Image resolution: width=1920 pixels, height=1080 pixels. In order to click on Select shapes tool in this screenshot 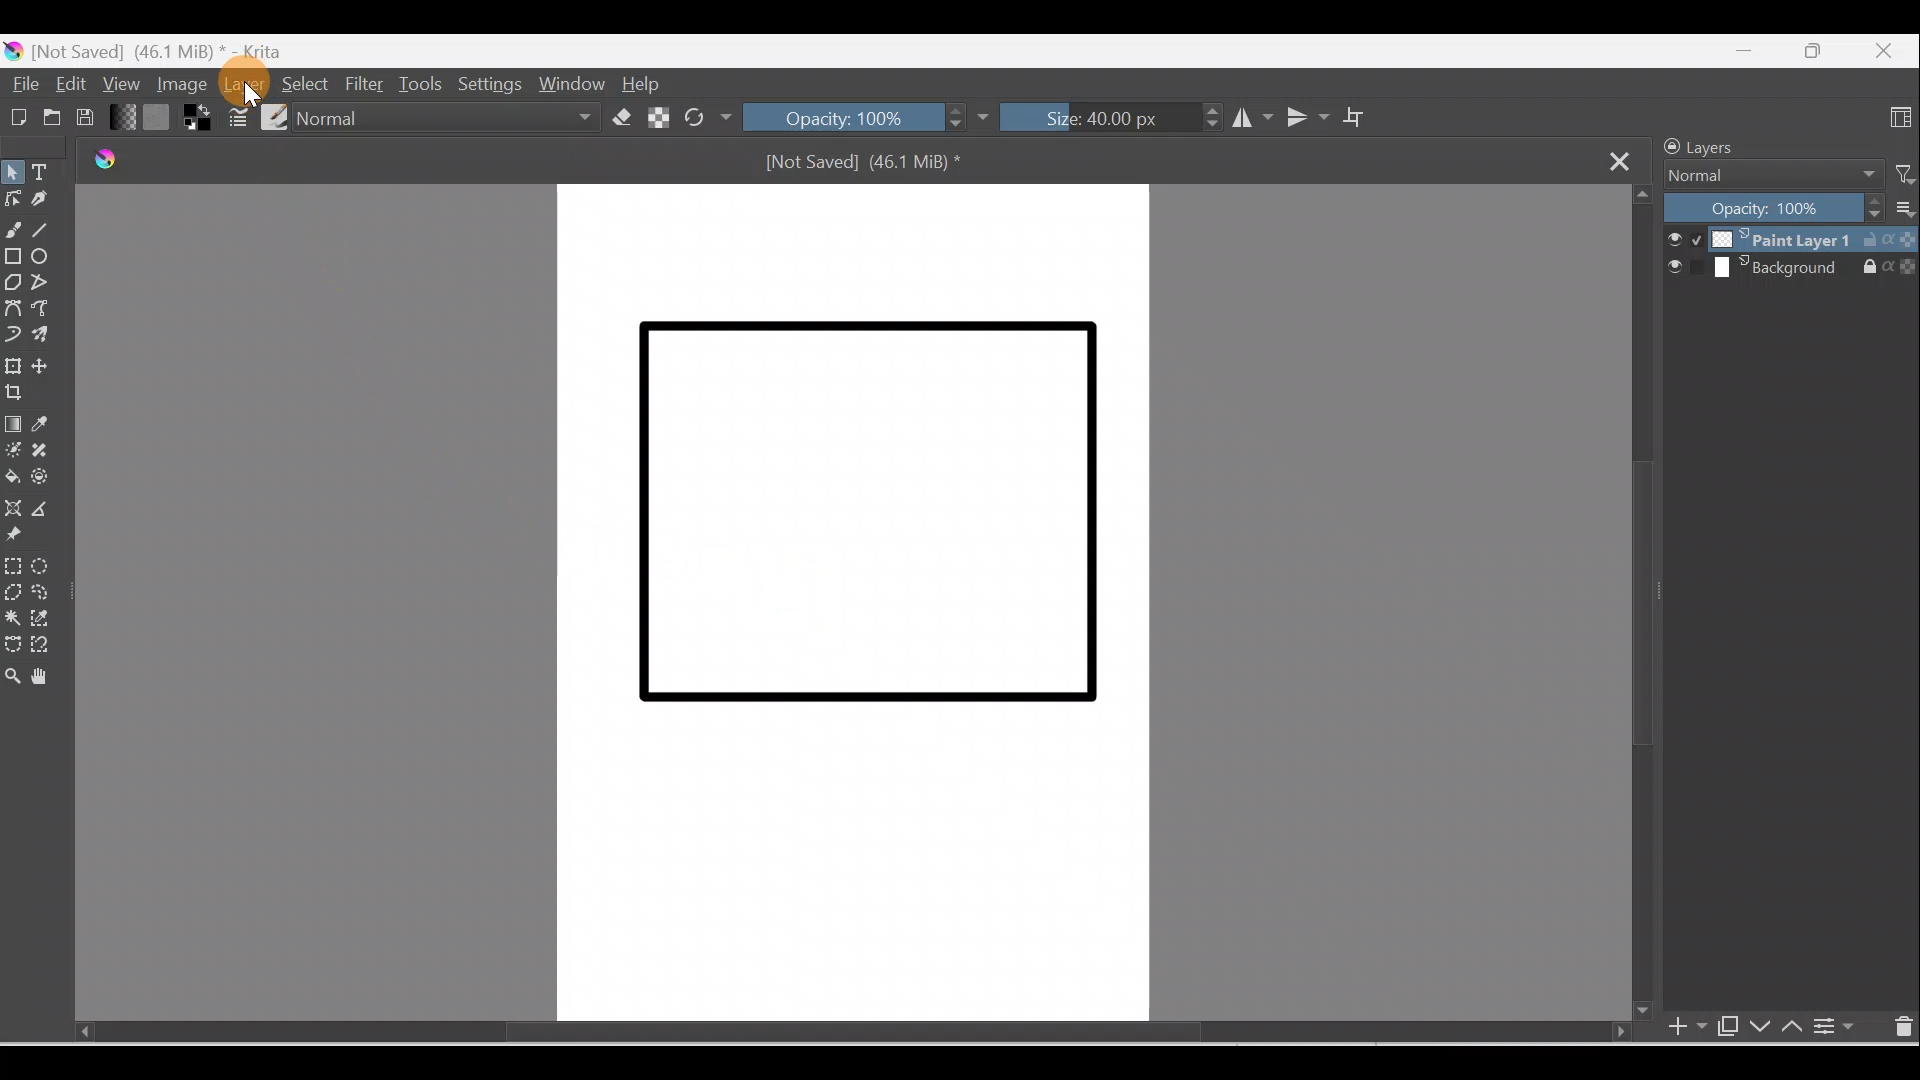, I will do `click(16, 171)`.